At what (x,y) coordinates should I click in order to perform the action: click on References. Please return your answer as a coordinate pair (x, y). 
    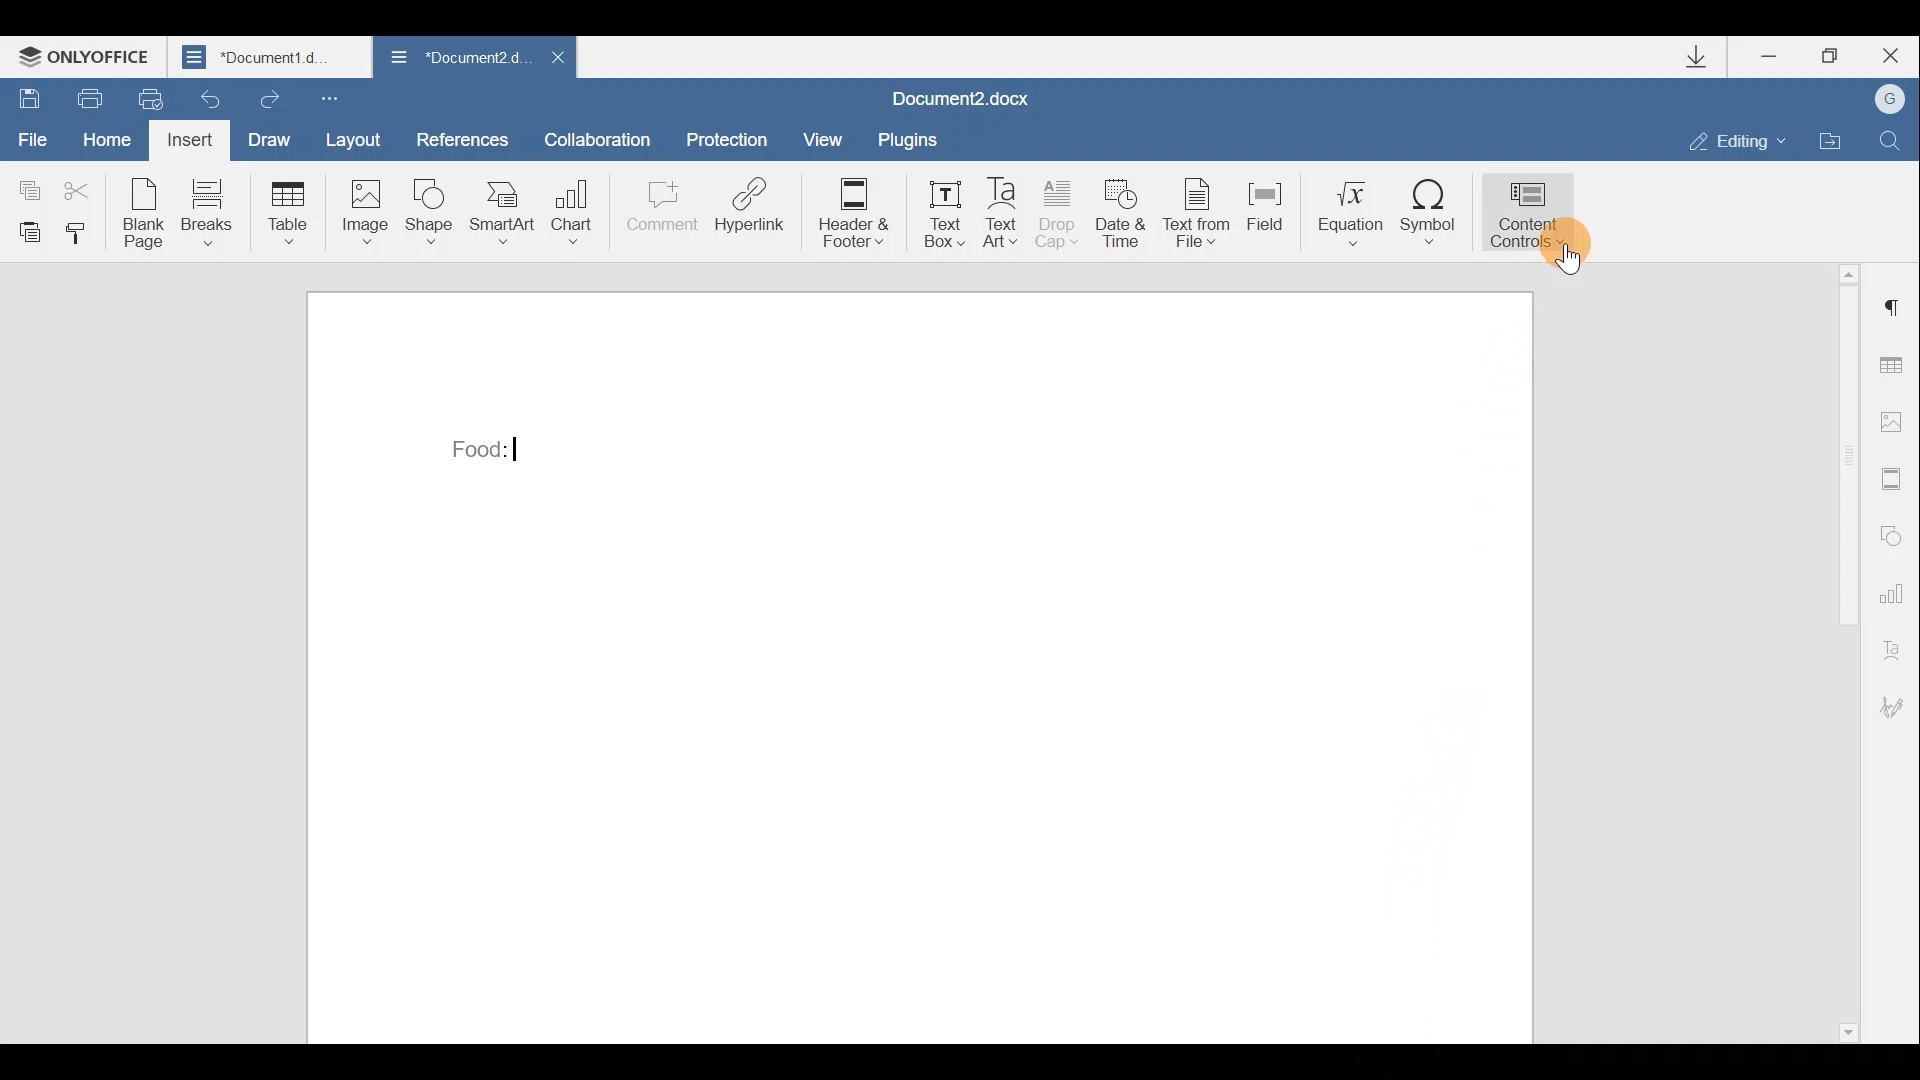
    Looking at the image, I should click on (461, 137).